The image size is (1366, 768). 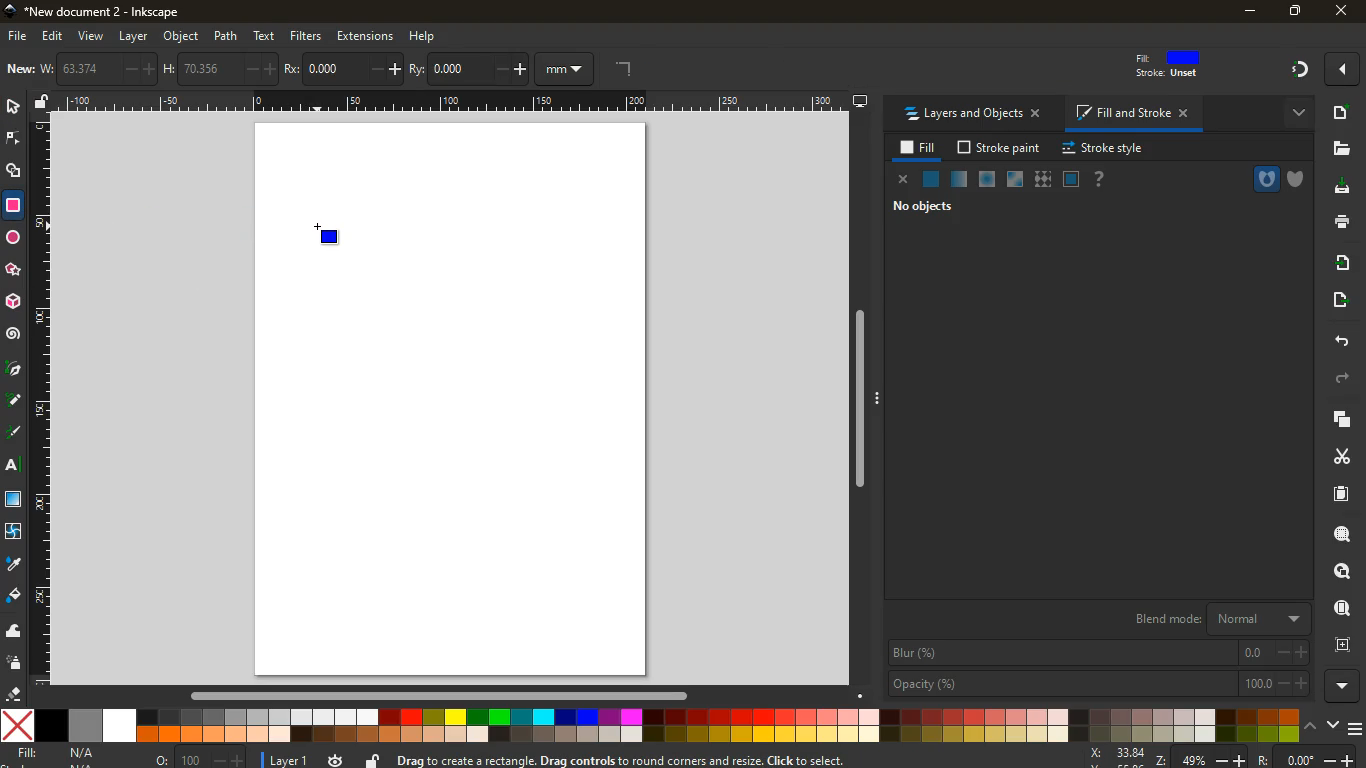 I want to click on drop, so click(x=15, y=563).